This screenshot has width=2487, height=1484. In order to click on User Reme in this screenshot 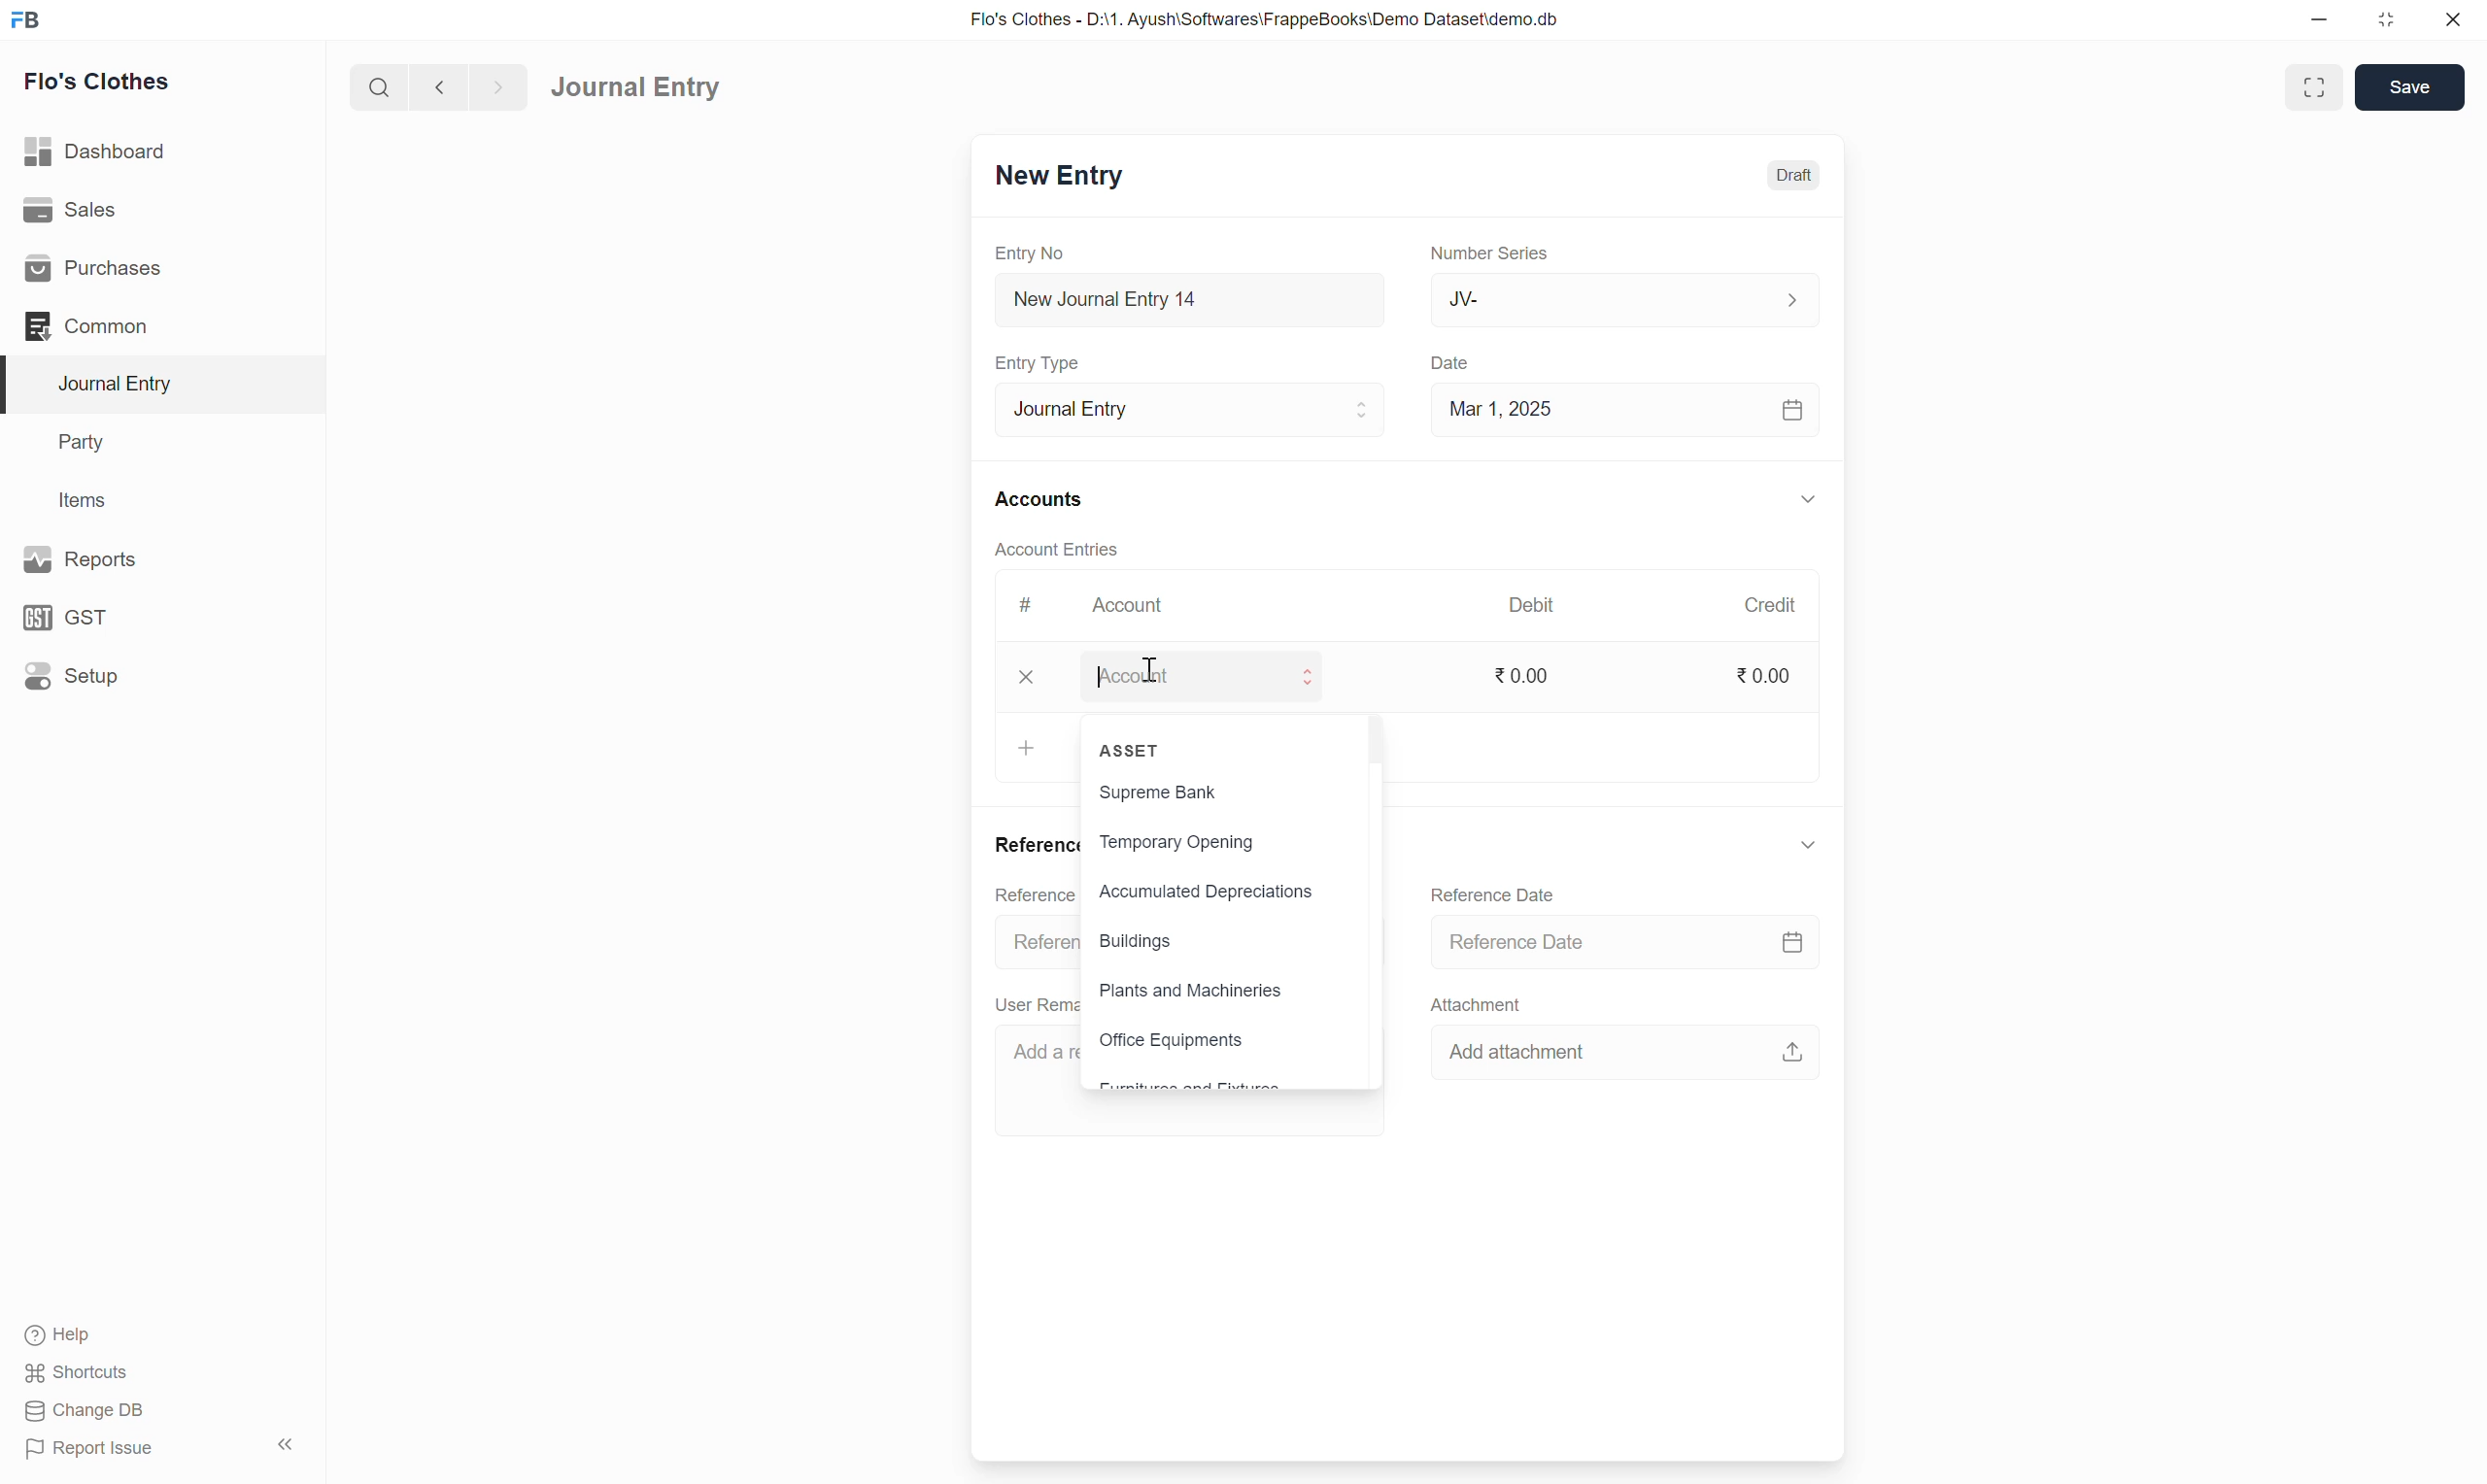, I will do `click(1036, 1004)`.